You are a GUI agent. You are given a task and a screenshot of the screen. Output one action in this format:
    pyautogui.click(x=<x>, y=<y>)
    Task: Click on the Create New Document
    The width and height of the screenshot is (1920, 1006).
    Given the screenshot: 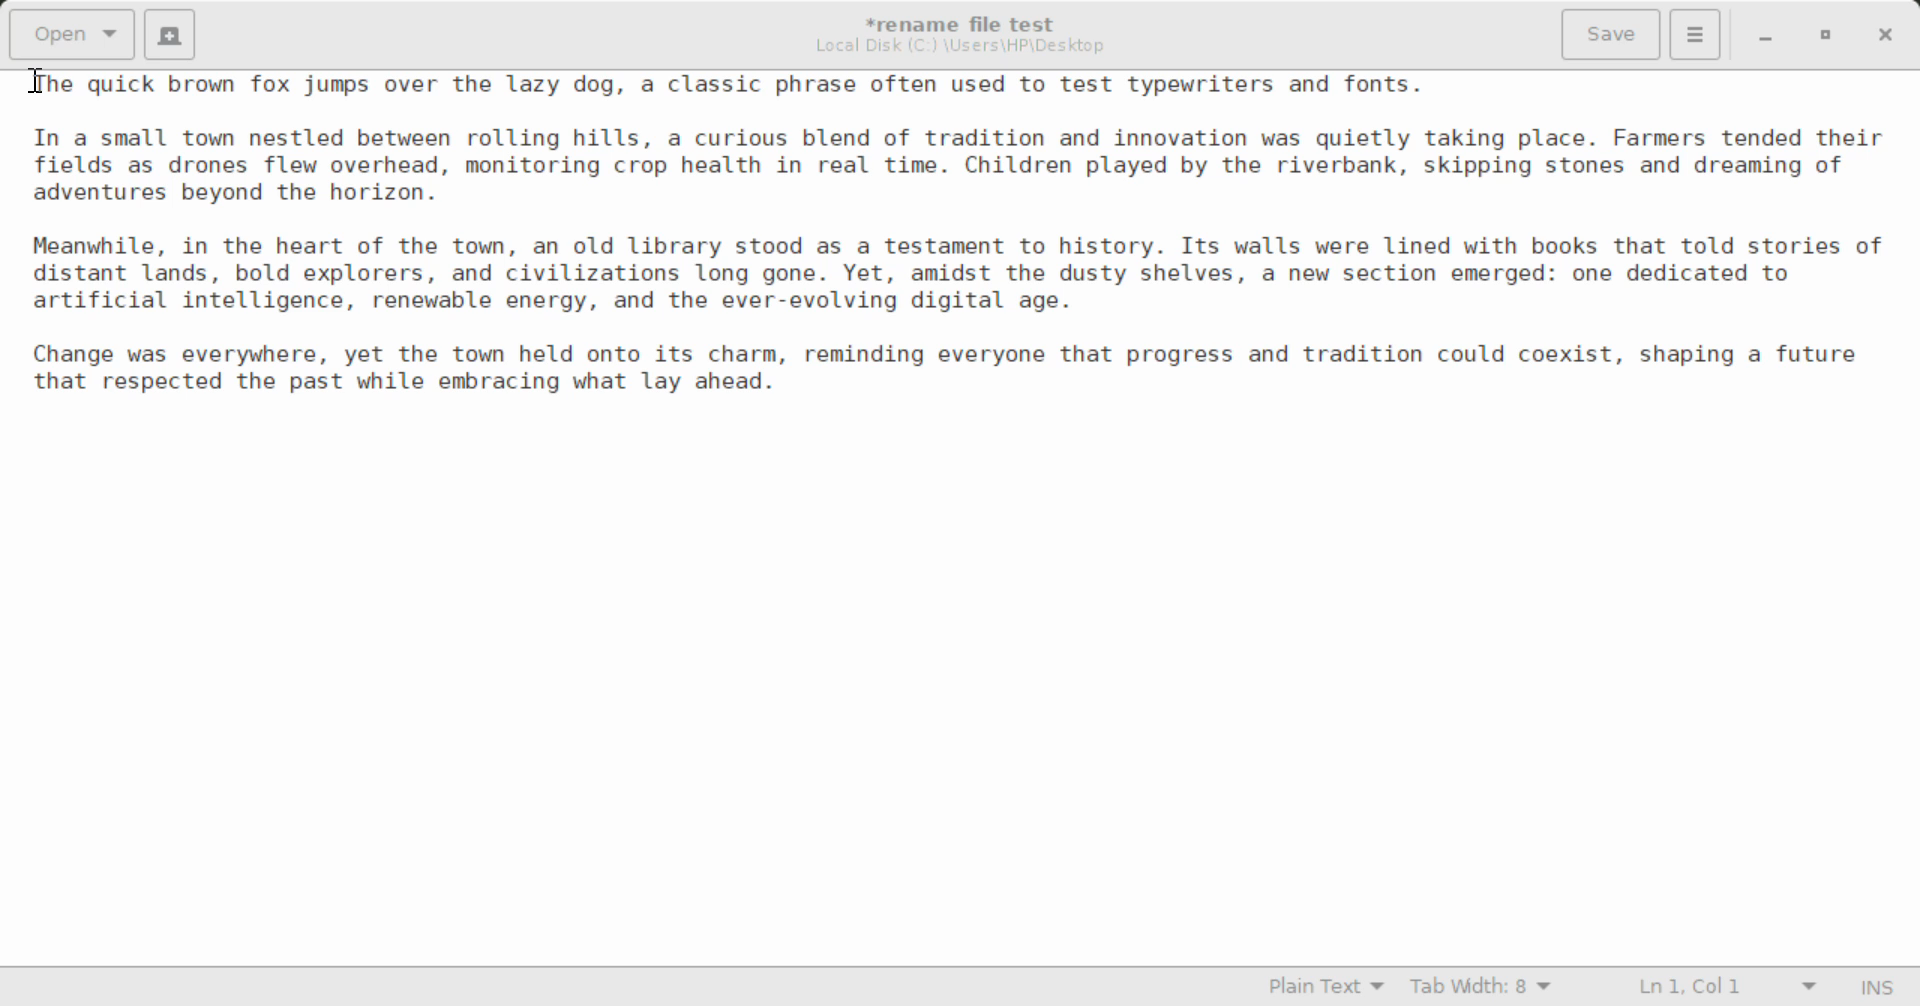 What is the action you would take?
    pyautogui.click(x=170, y=37)
    